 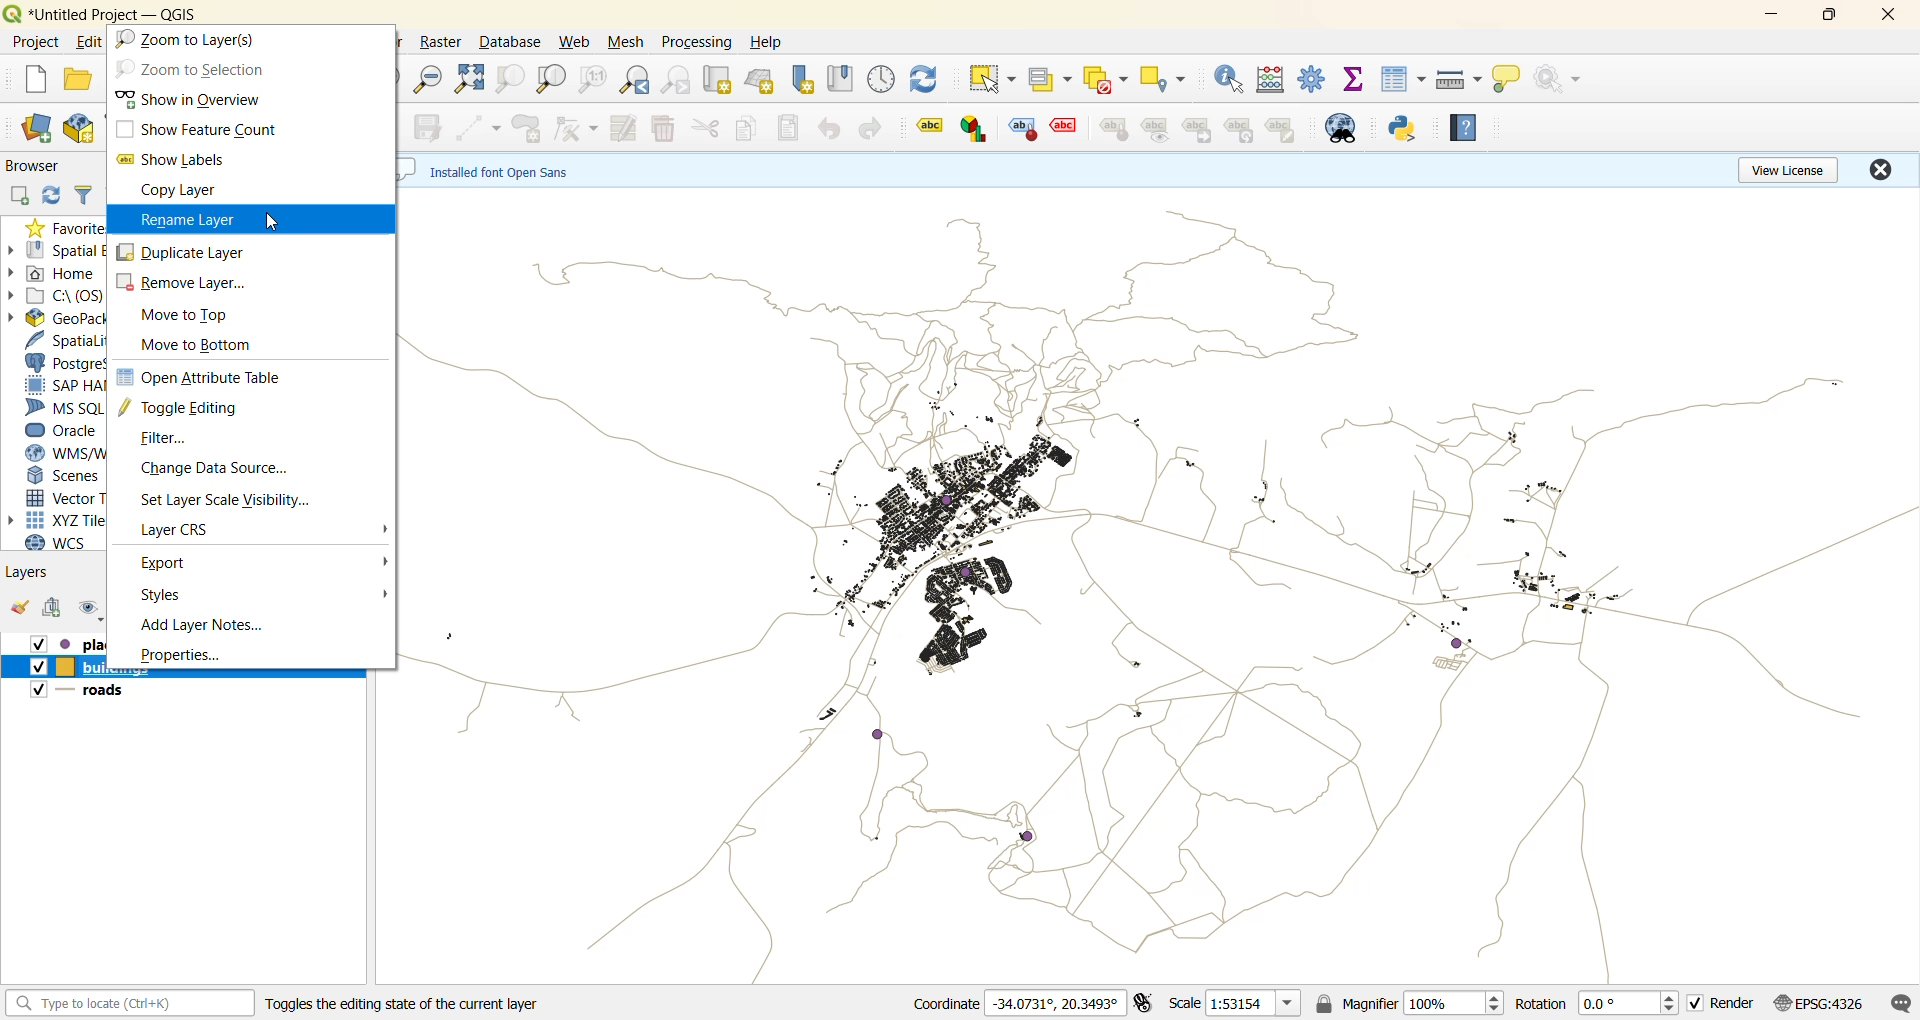 What do you see at coordinates (26, 79) in the screenshot?
I see `new` at bounding box center [26, 79].